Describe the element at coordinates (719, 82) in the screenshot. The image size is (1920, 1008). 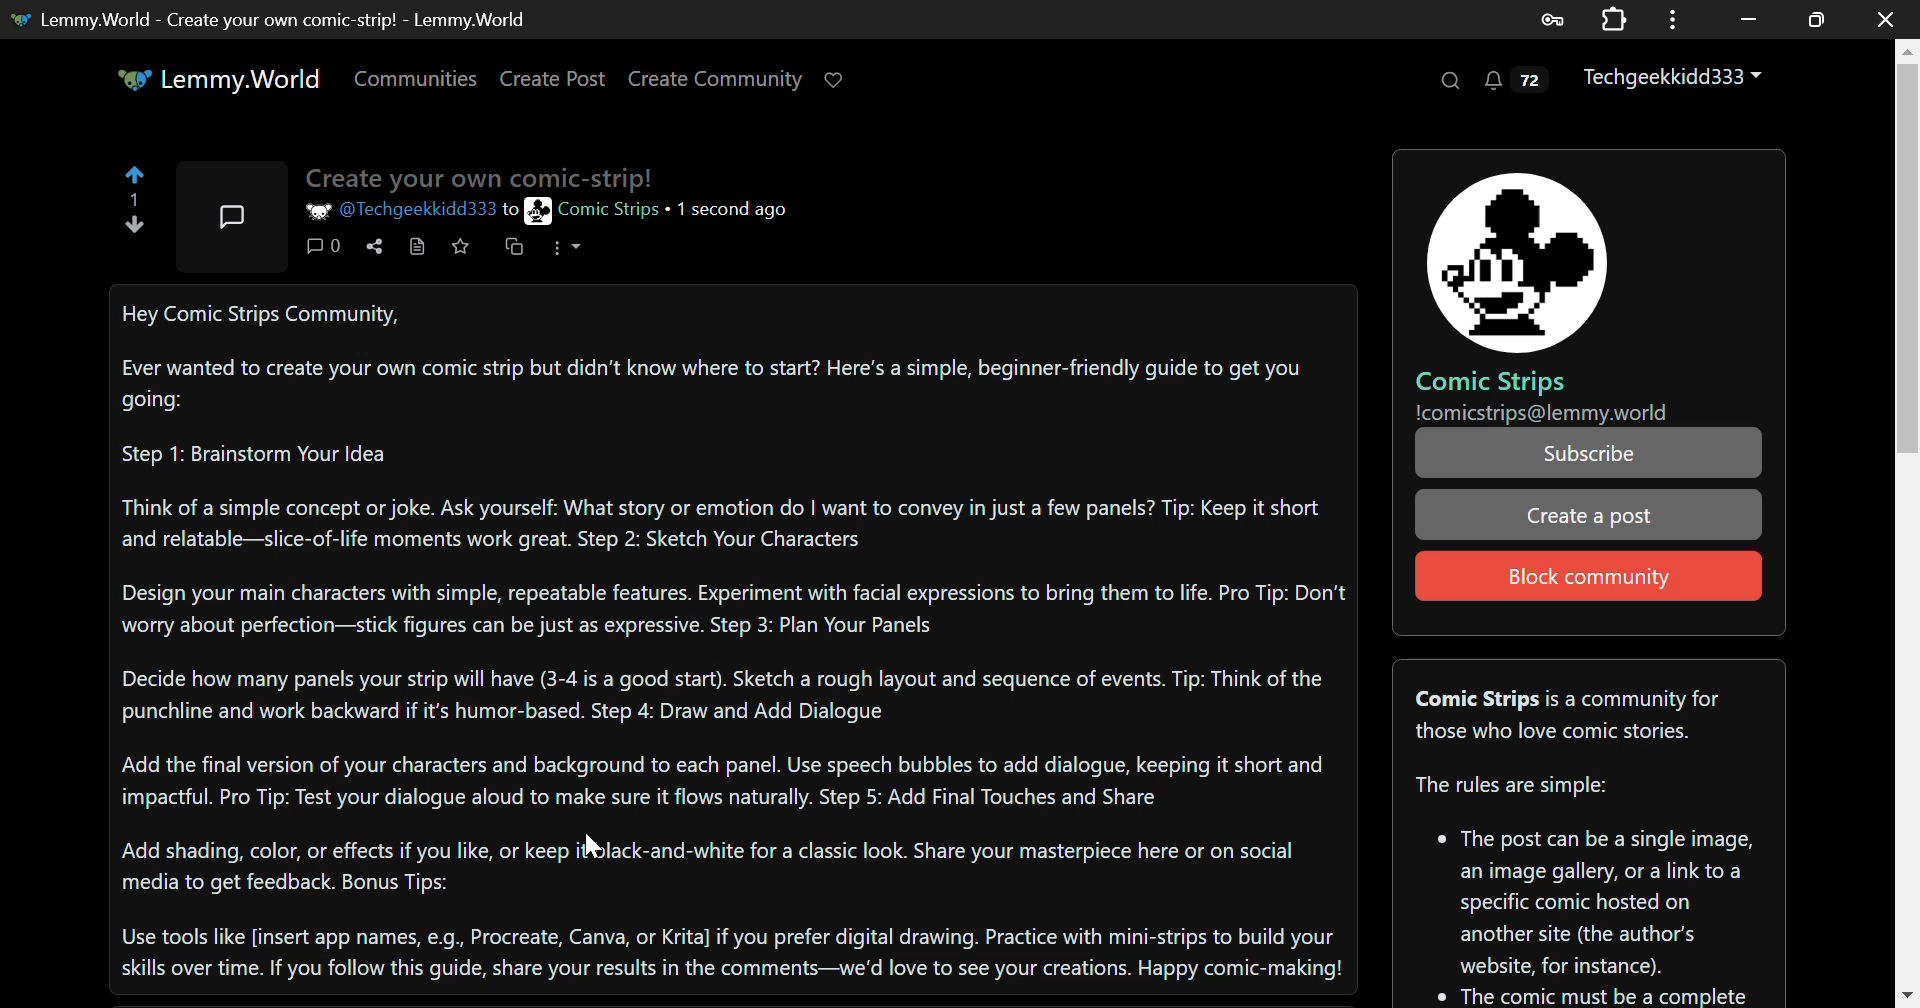
I see `Create Community Link` at that location.